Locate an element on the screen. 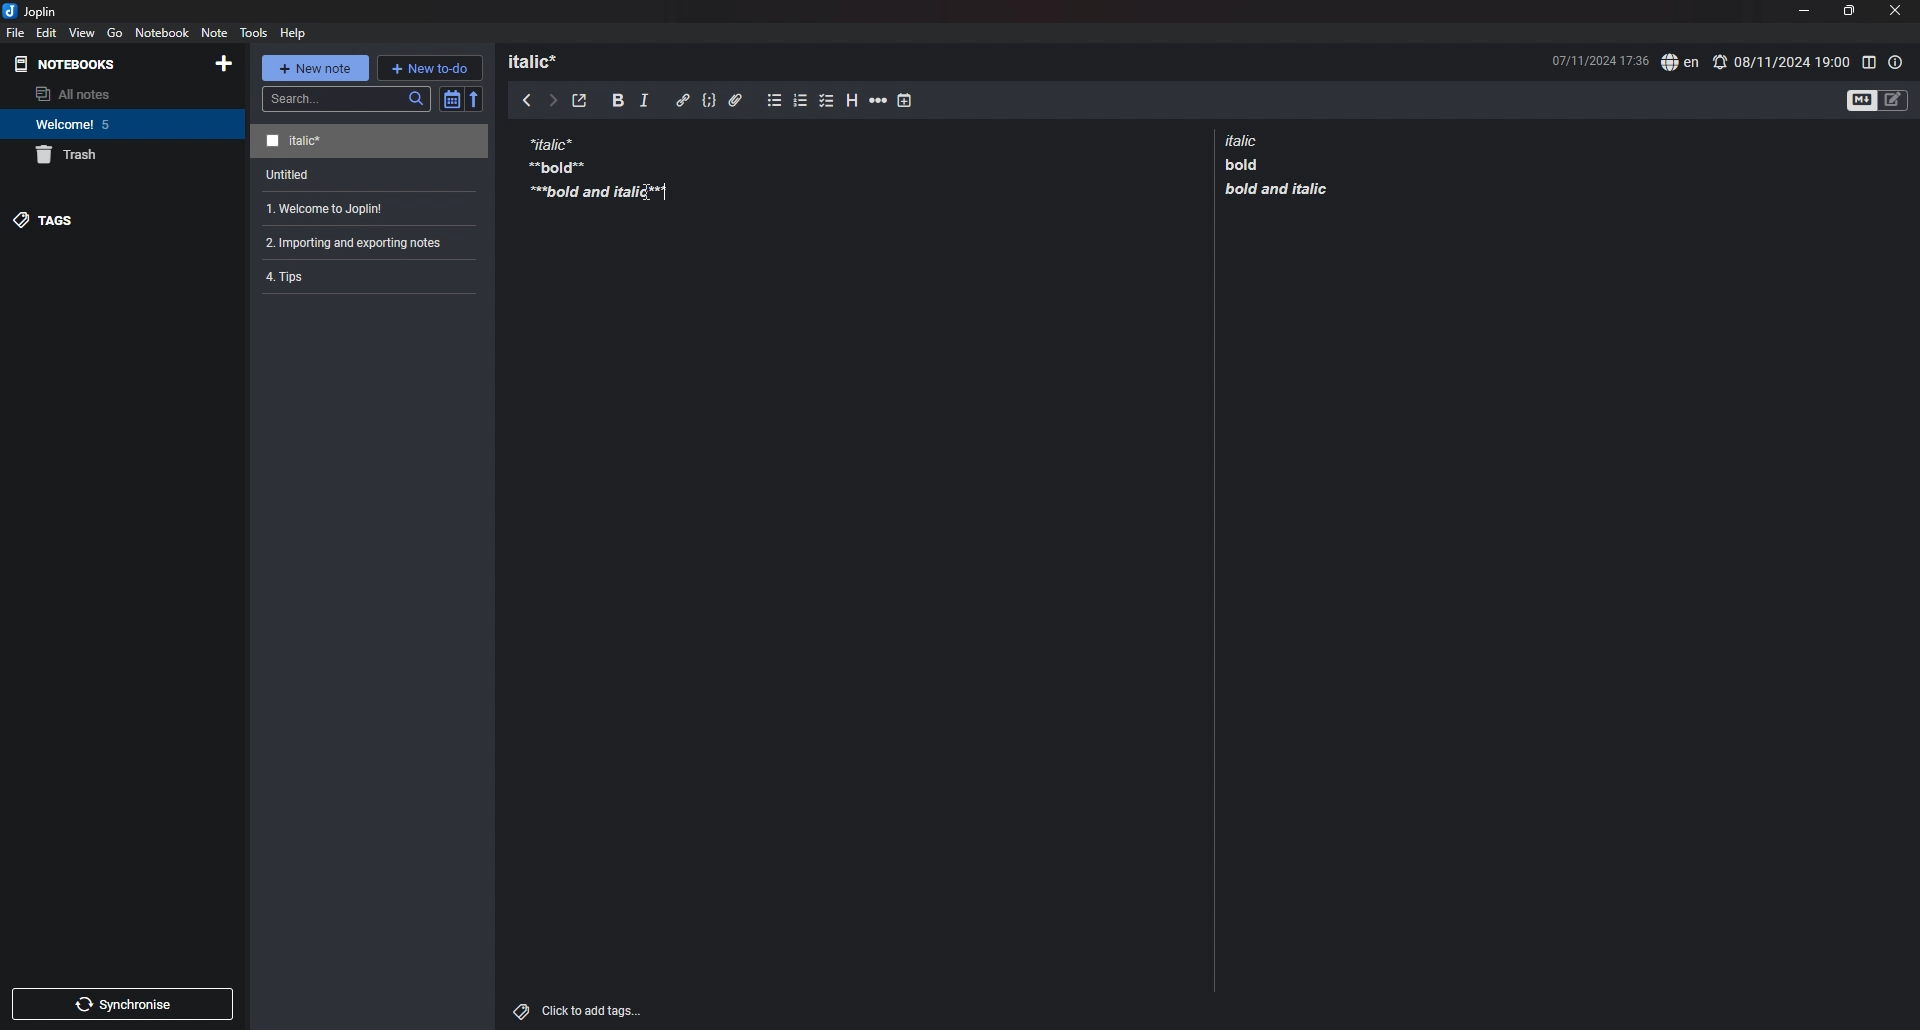 This screenshot has height=1030, width=1920. file is located at coordinates (16, 32).